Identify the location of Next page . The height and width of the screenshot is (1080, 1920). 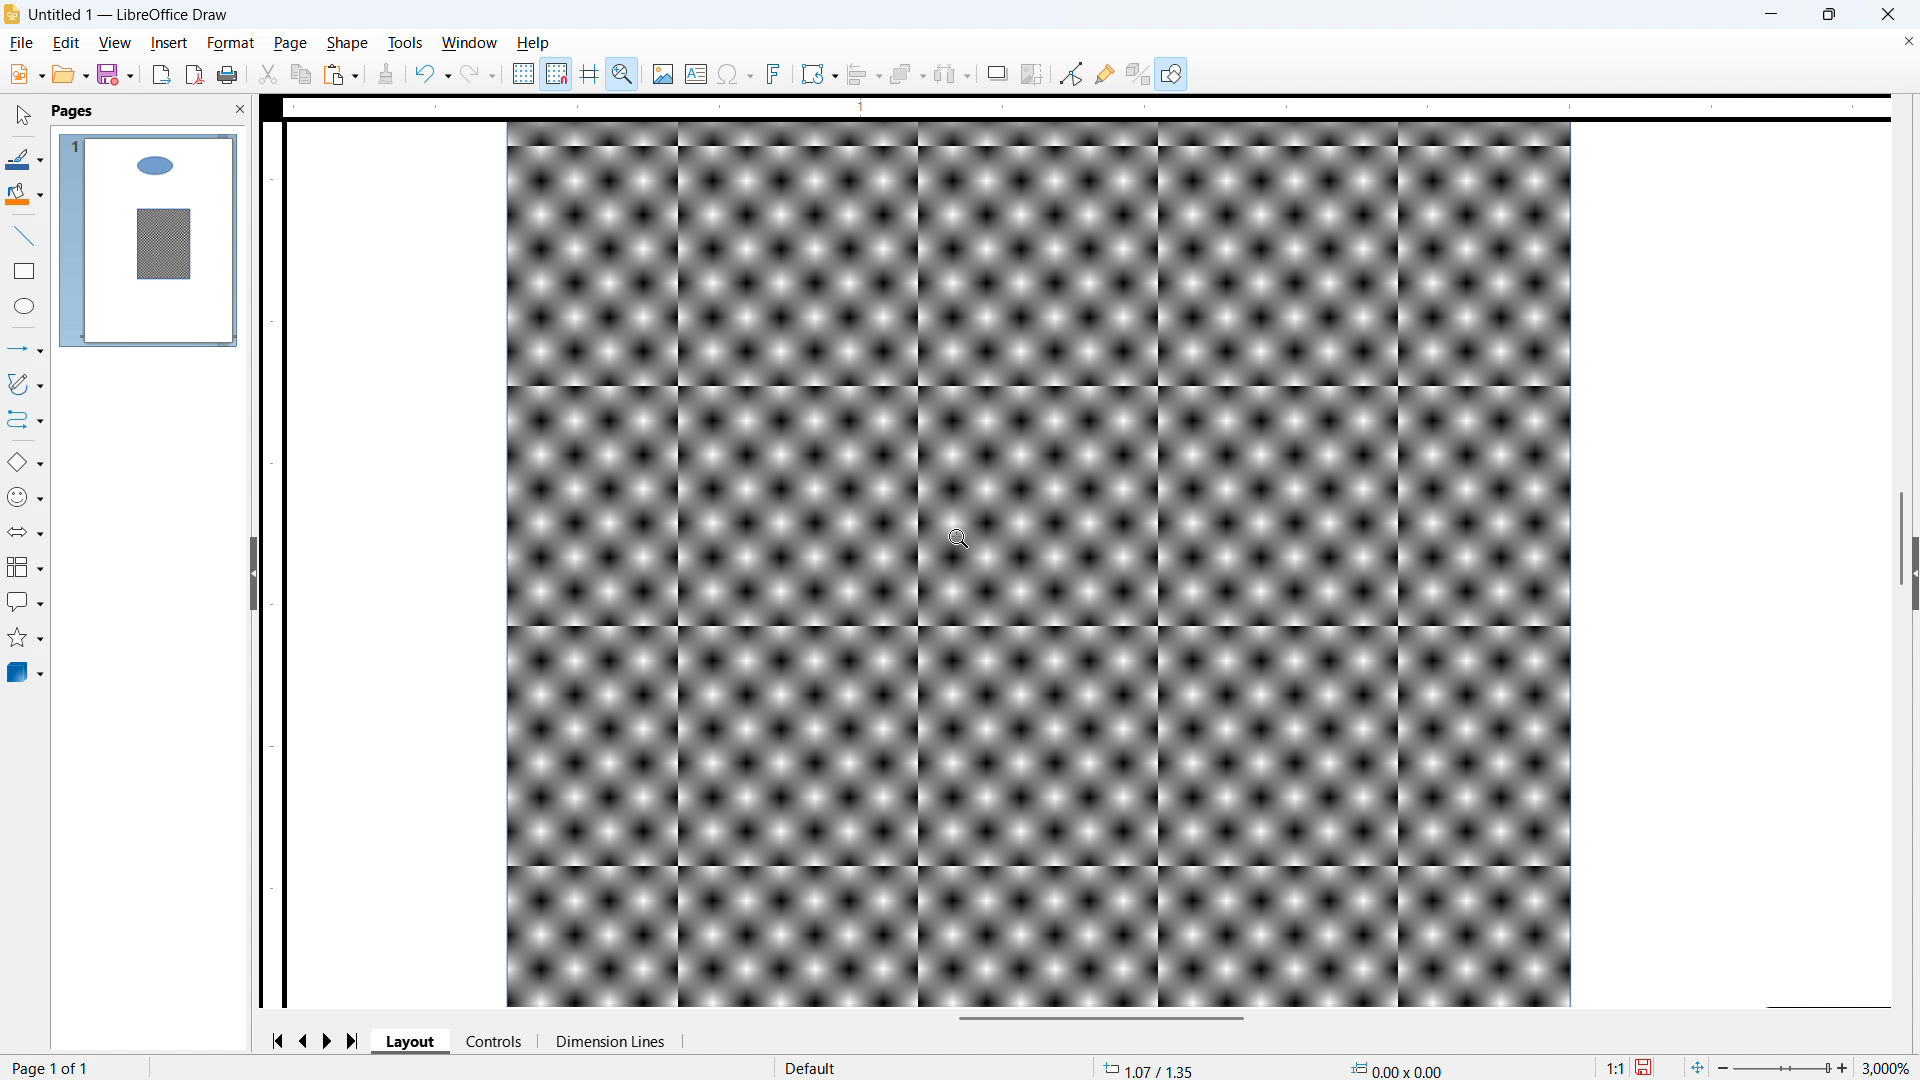
(331, 1040).